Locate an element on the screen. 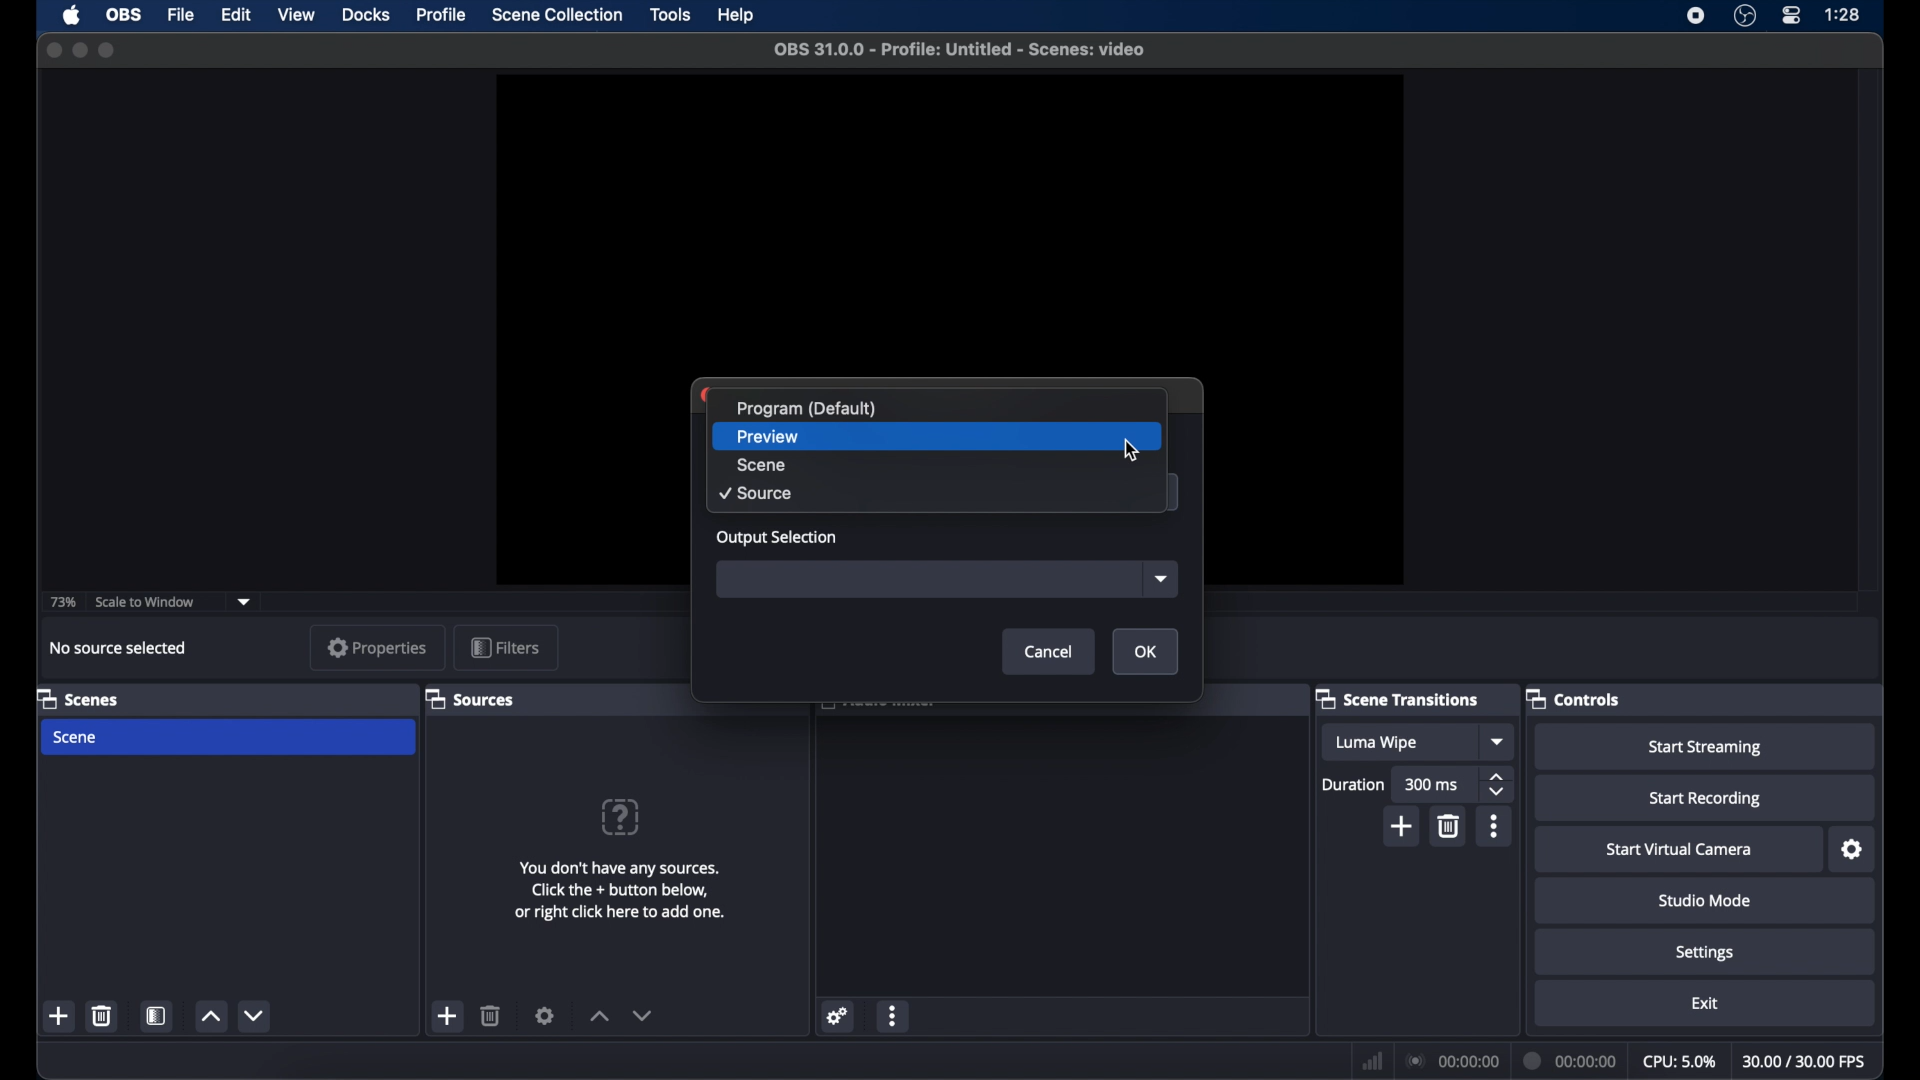  settings is located at coordinates (1850, 849).